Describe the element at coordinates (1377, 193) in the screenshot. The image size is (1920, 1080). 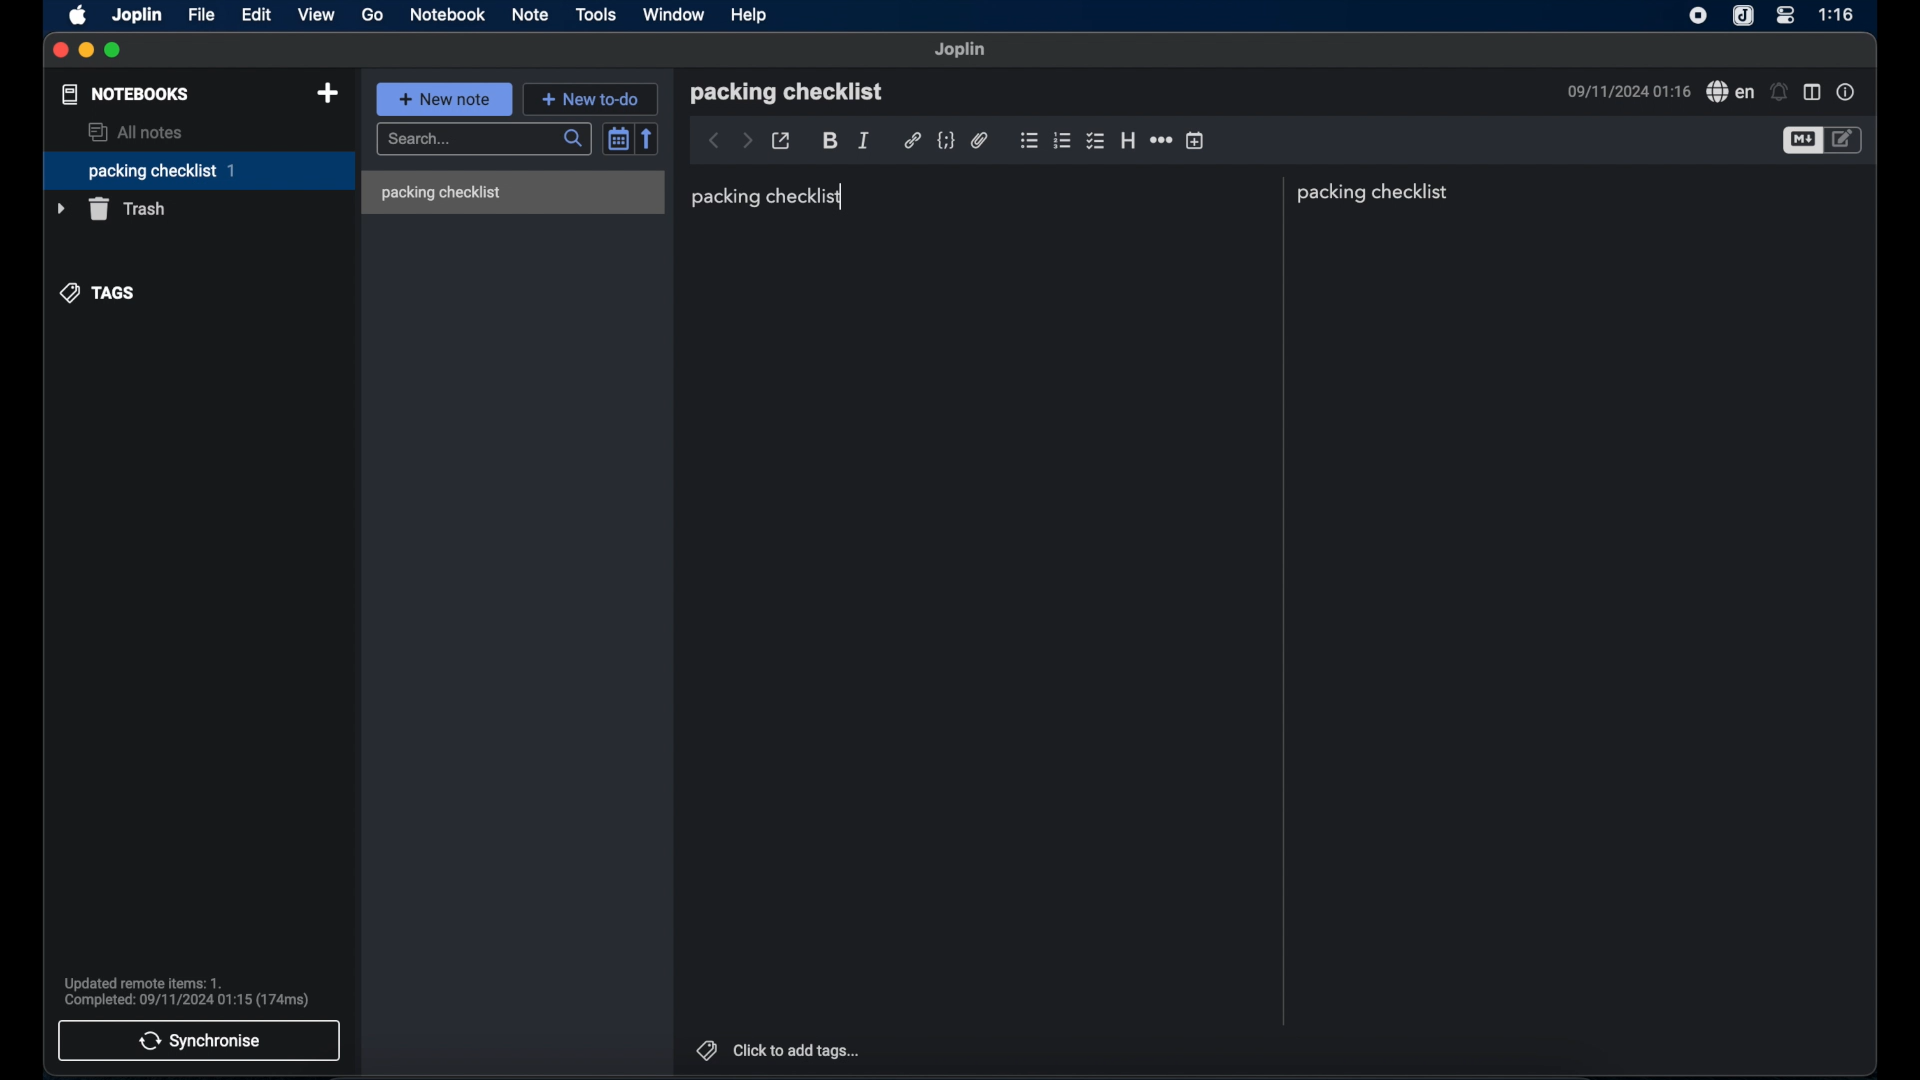
I see `packing checklist` at that location.